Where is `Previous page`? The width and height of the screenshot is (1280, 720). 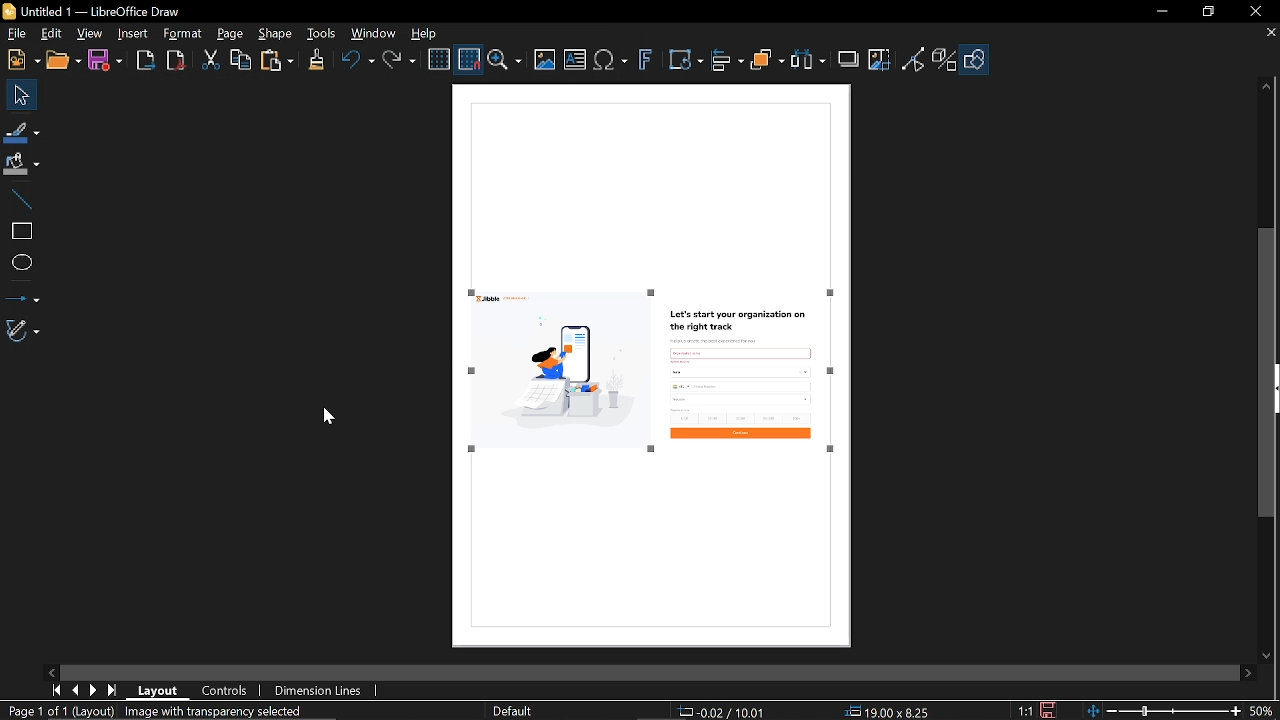
Previous page is located at coordinates (73, 691).